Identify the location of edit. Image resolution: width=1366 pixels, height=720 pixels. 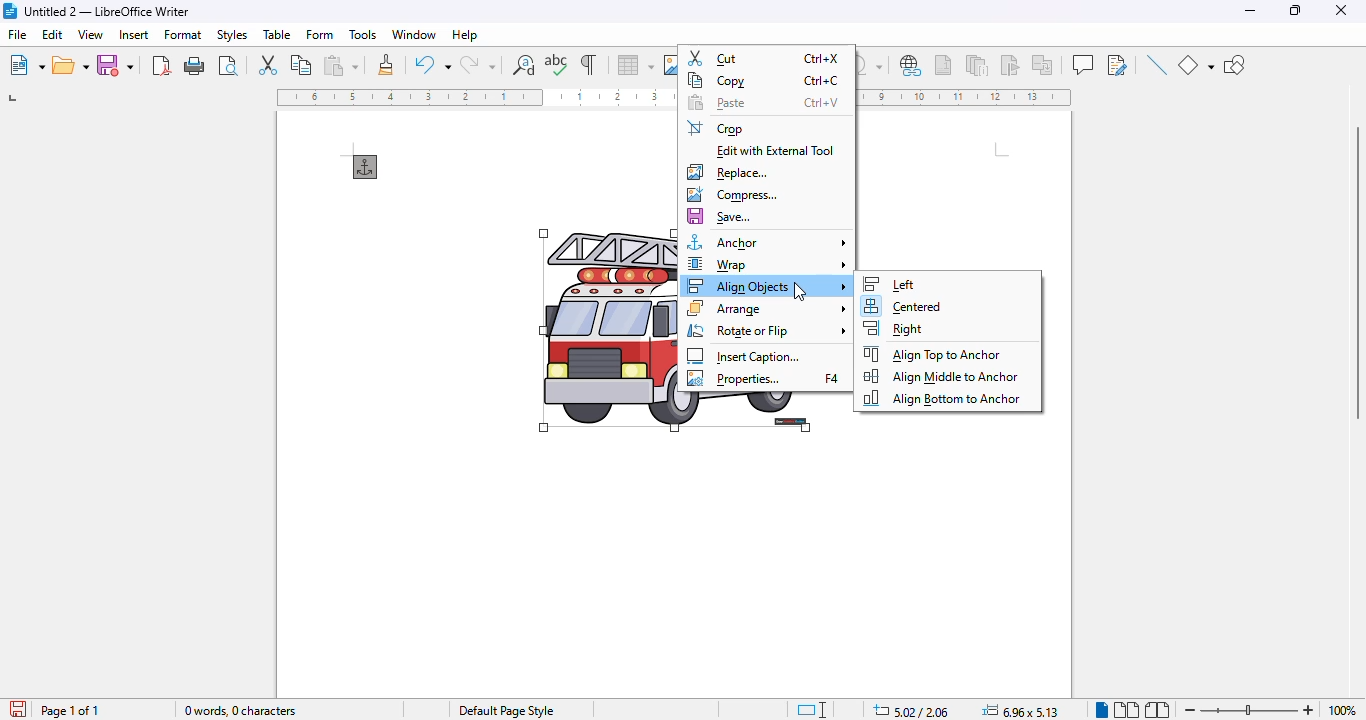
(54, 34).